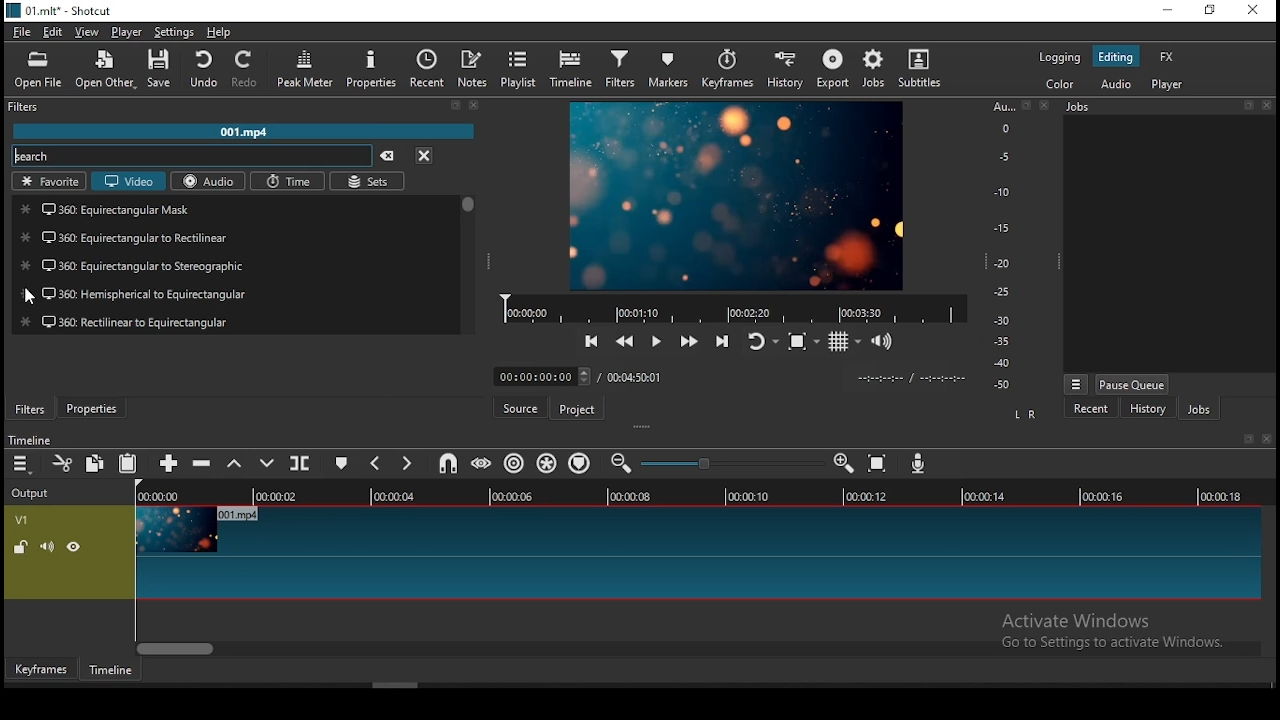 This screenshot has width=1280, height=720. Describe the element at coordinates (1058, 55) in the screenshot. I see `logging` at that location.